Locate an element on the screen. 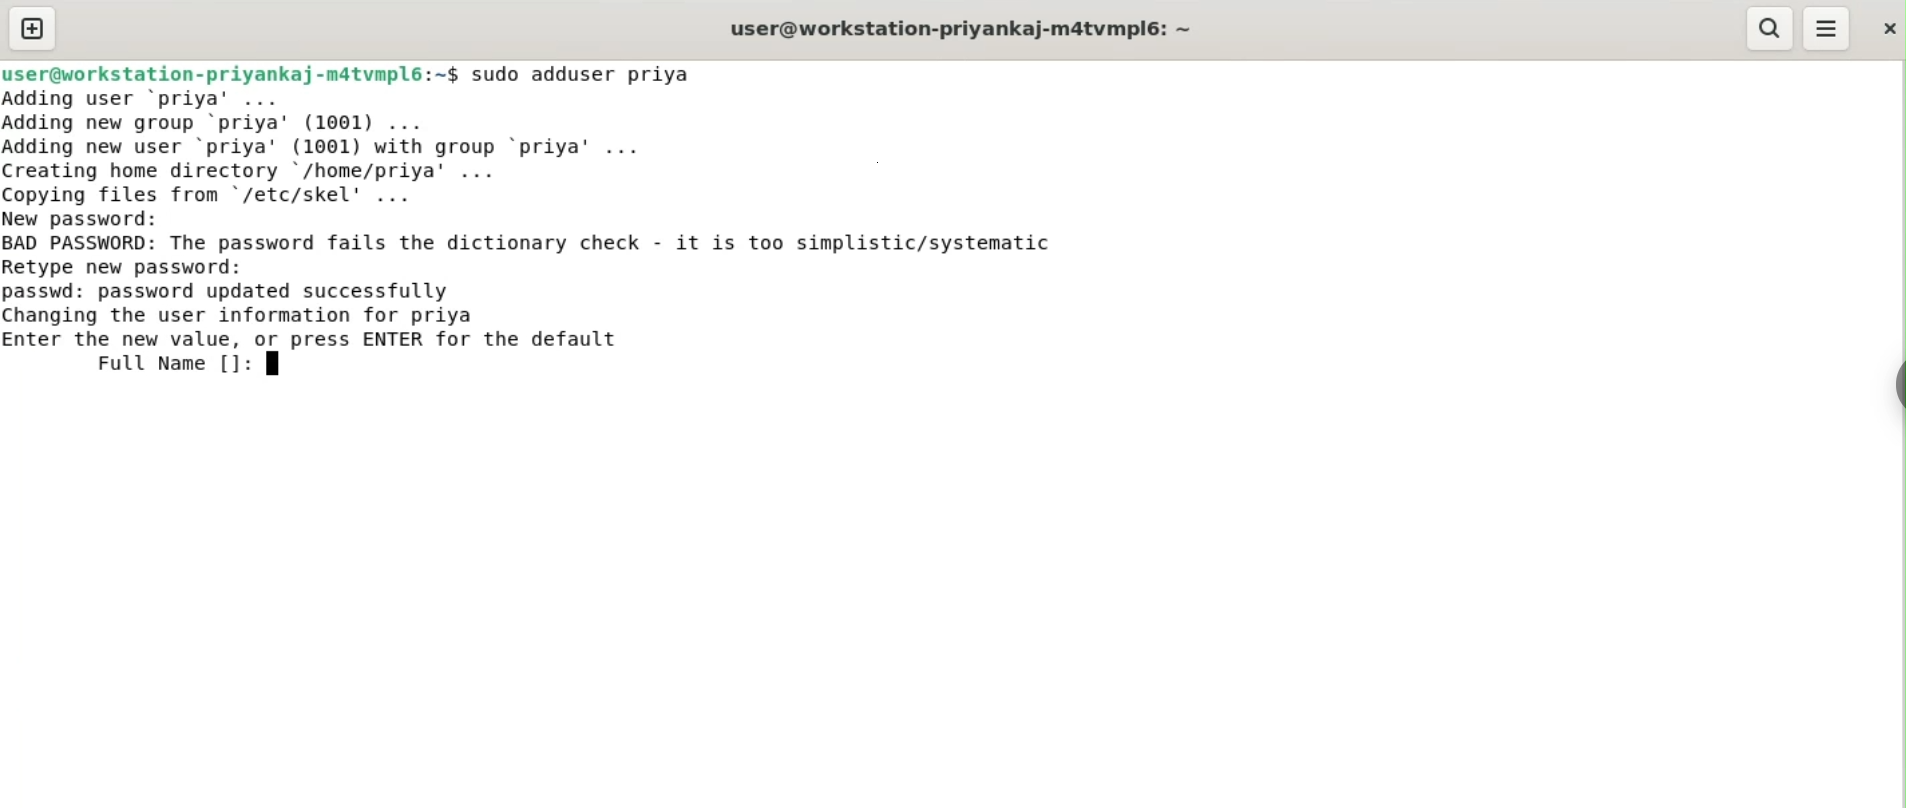 Image resolution: width=1906 pixels, height=808 pixels. user@workstation-priyankaj-m4tvmpl6:~$ is located at coordinates (230, 71).